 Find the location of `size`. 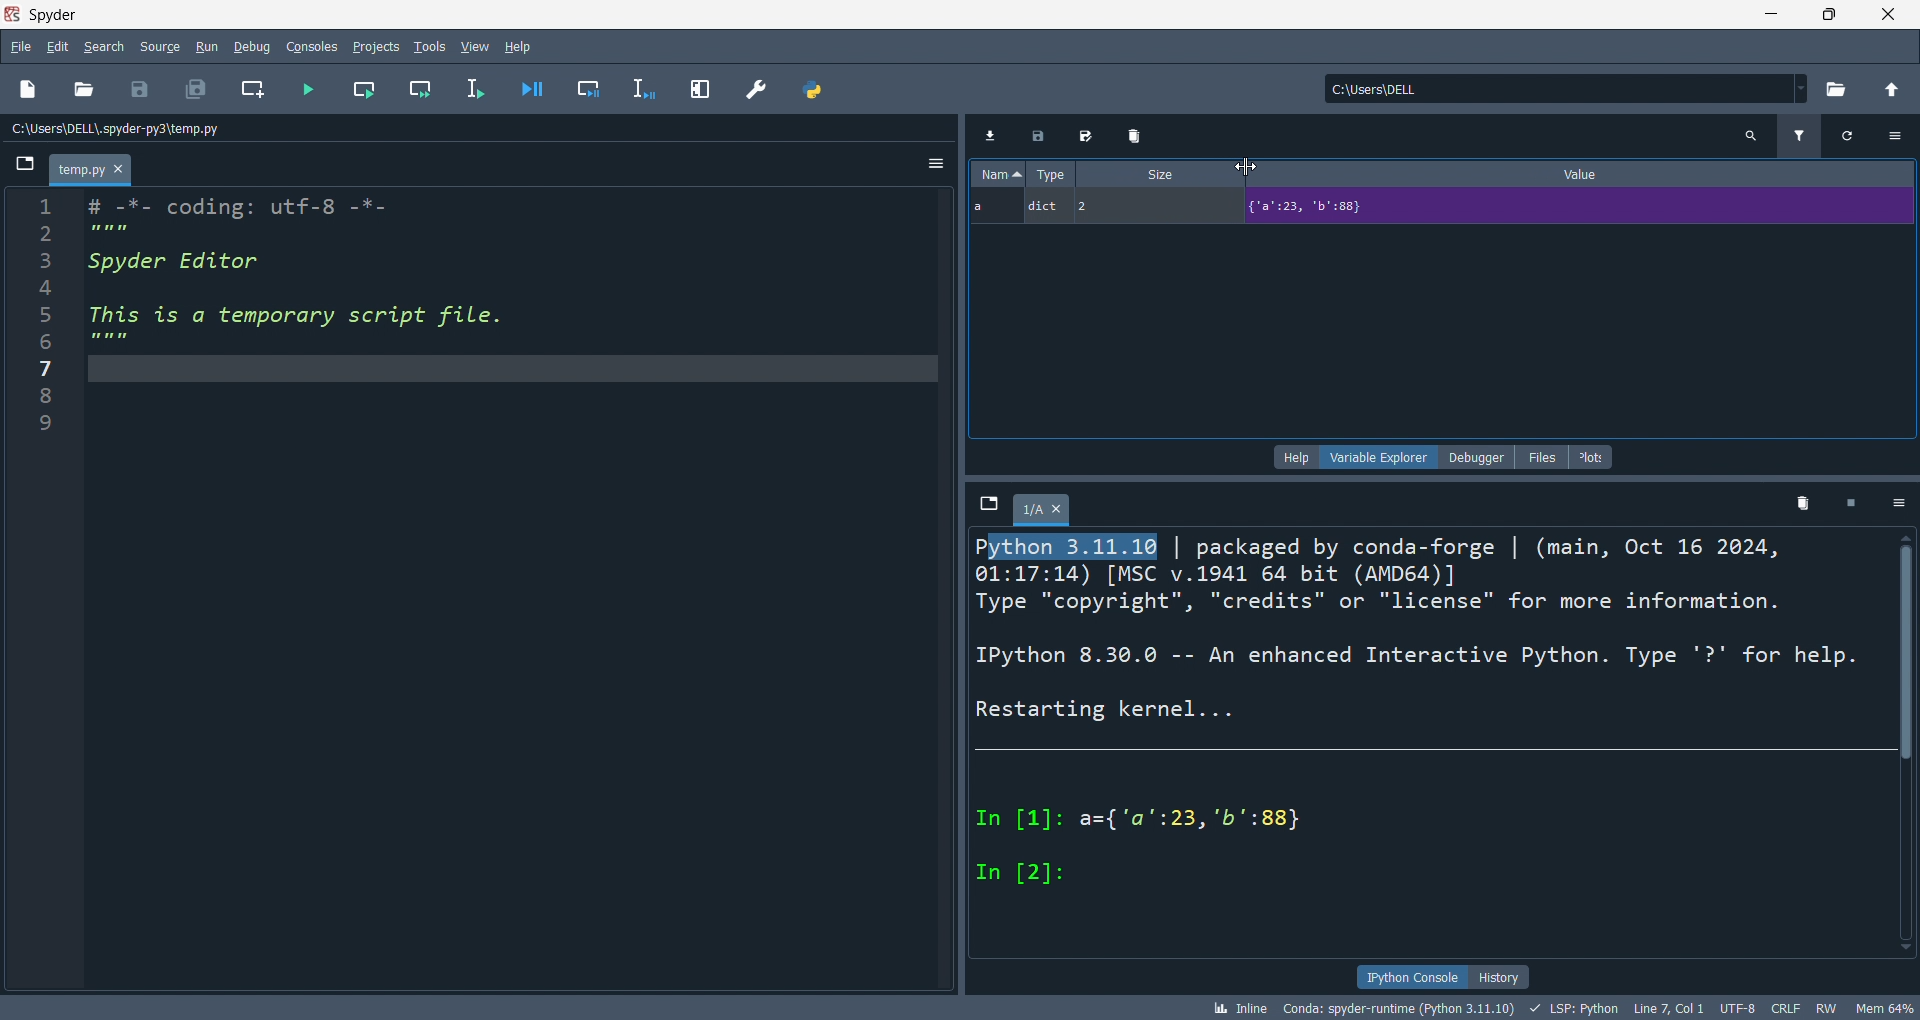

size is located at coordinates (1154, 175).